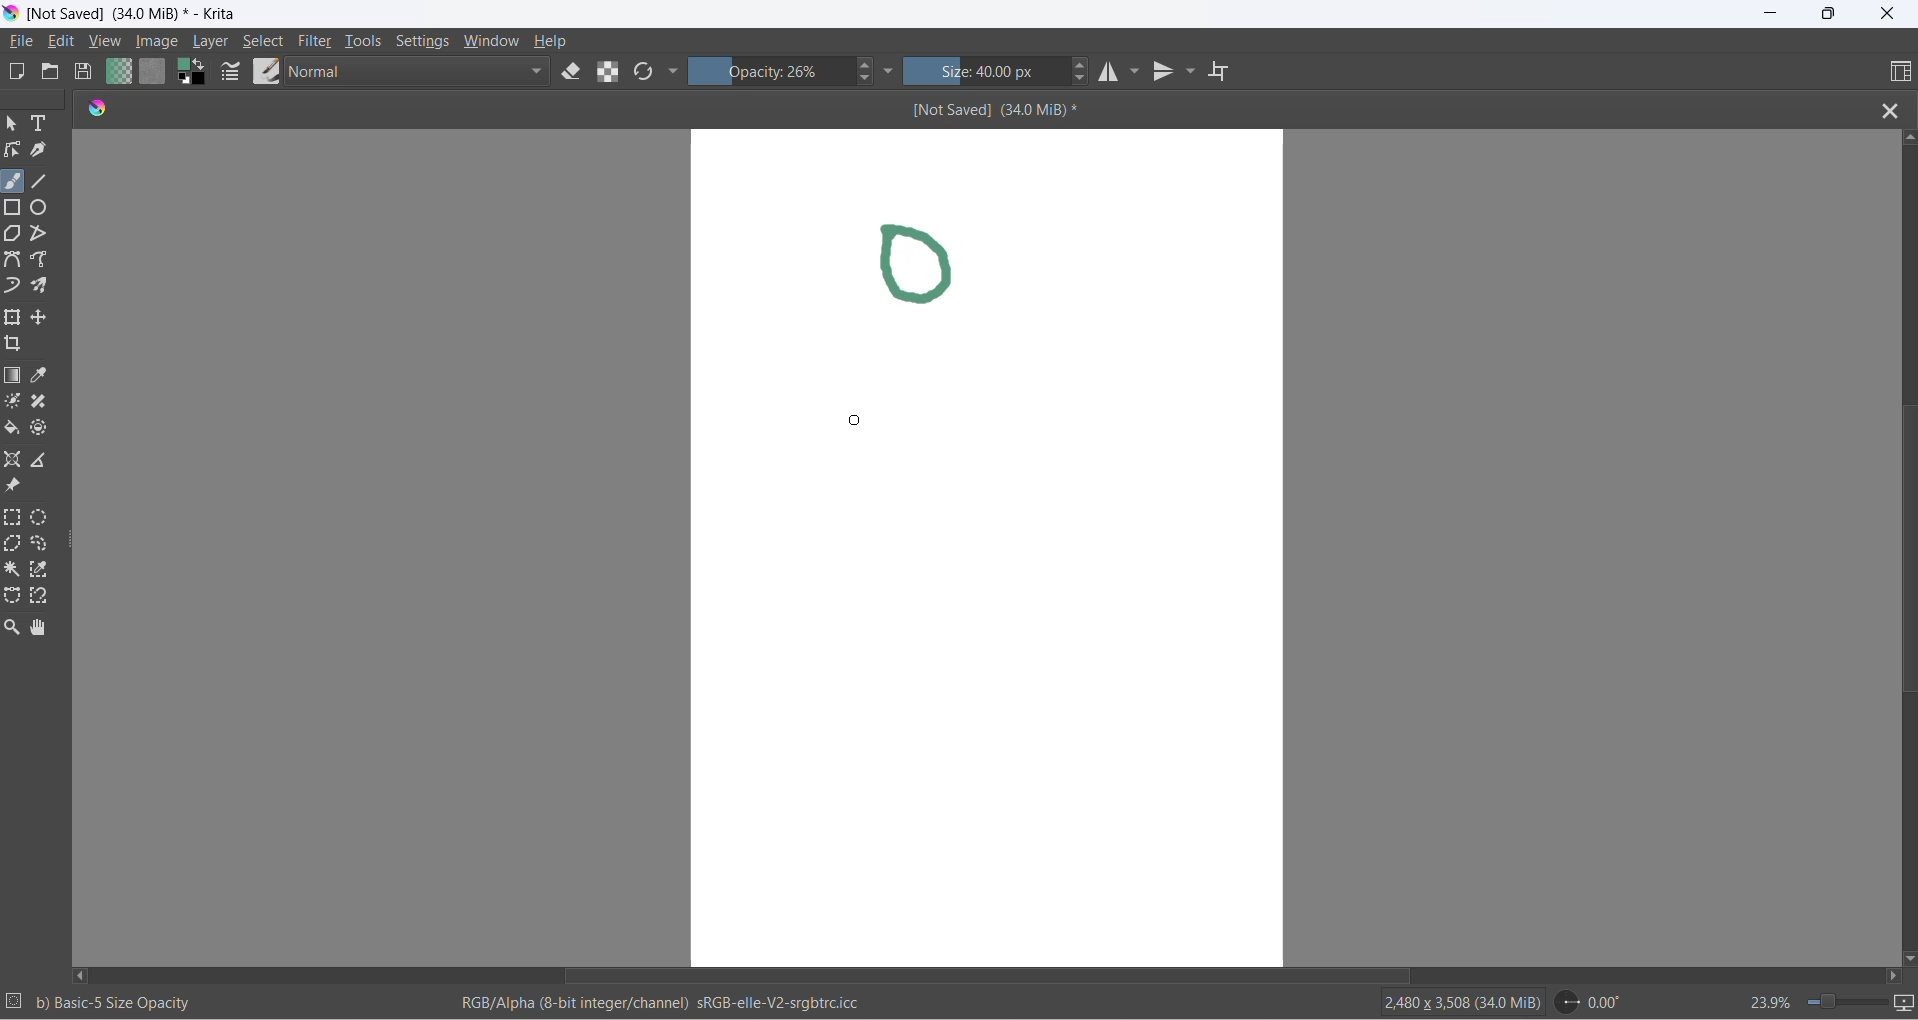  I want to click on fill gradients, so click(118, 72).